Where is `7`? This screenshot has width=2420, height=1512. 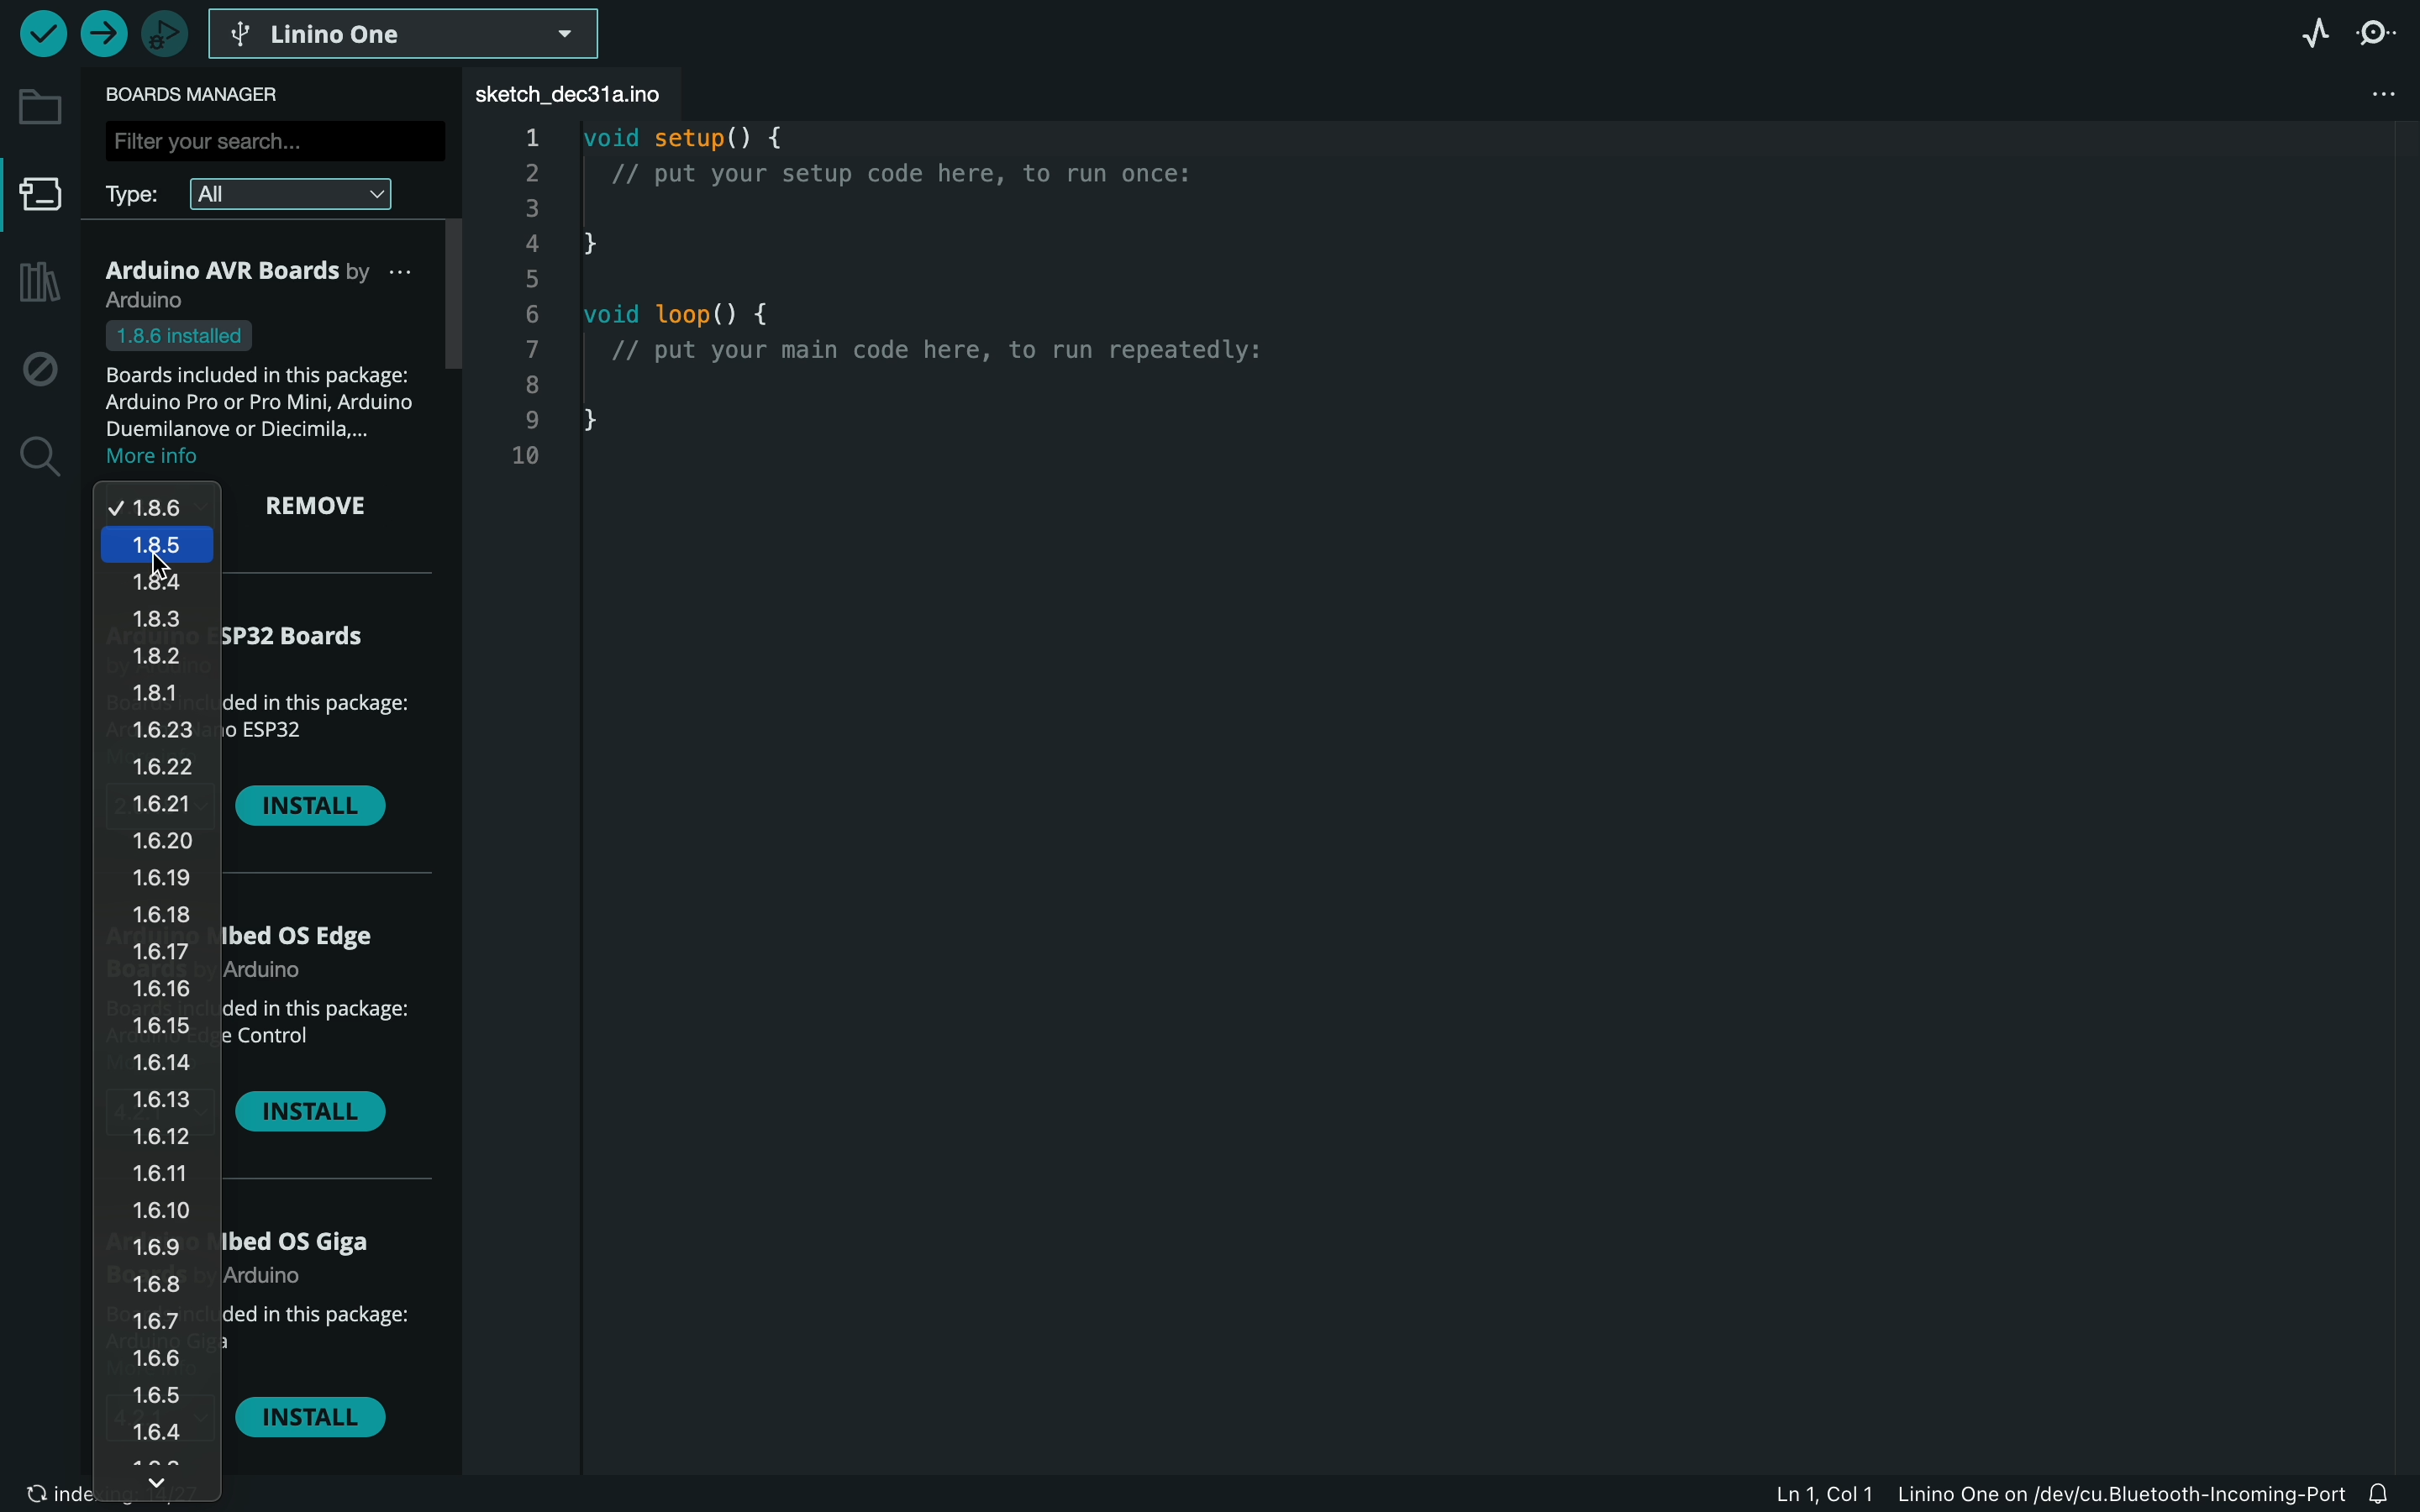 7 is located at coordinates (528, 350).